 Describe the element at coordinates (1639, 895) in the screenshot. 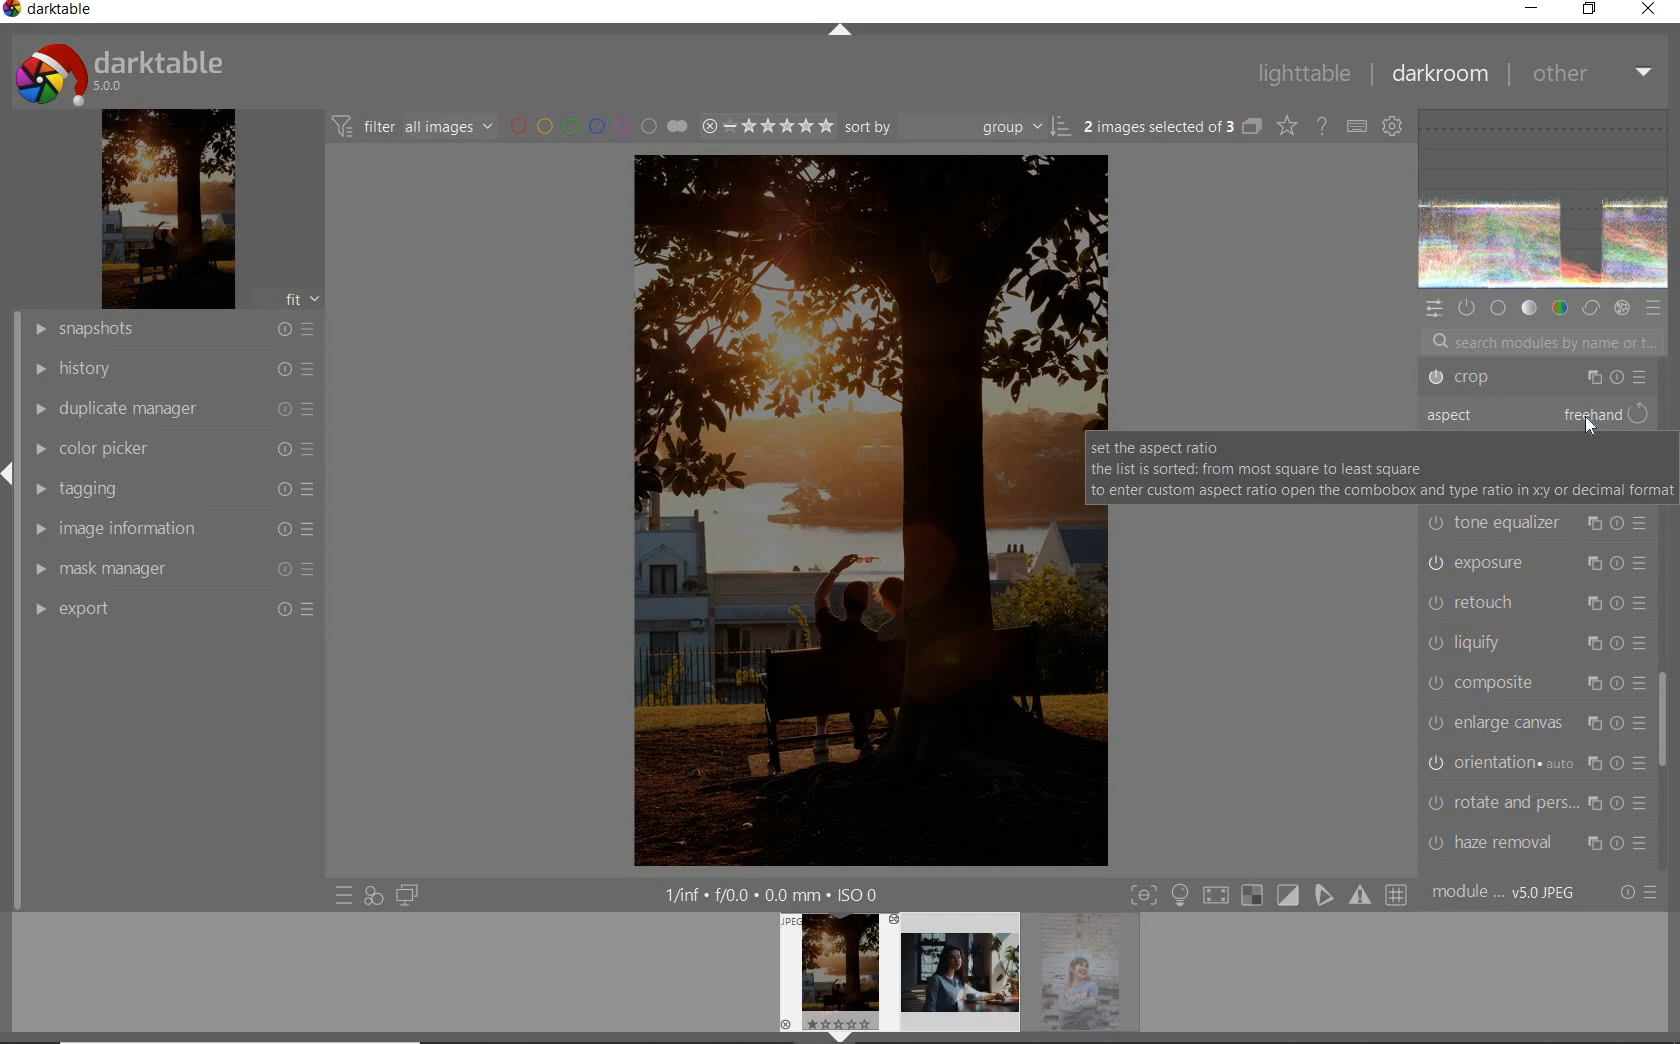

I see `reset or preset & preference` at that location.